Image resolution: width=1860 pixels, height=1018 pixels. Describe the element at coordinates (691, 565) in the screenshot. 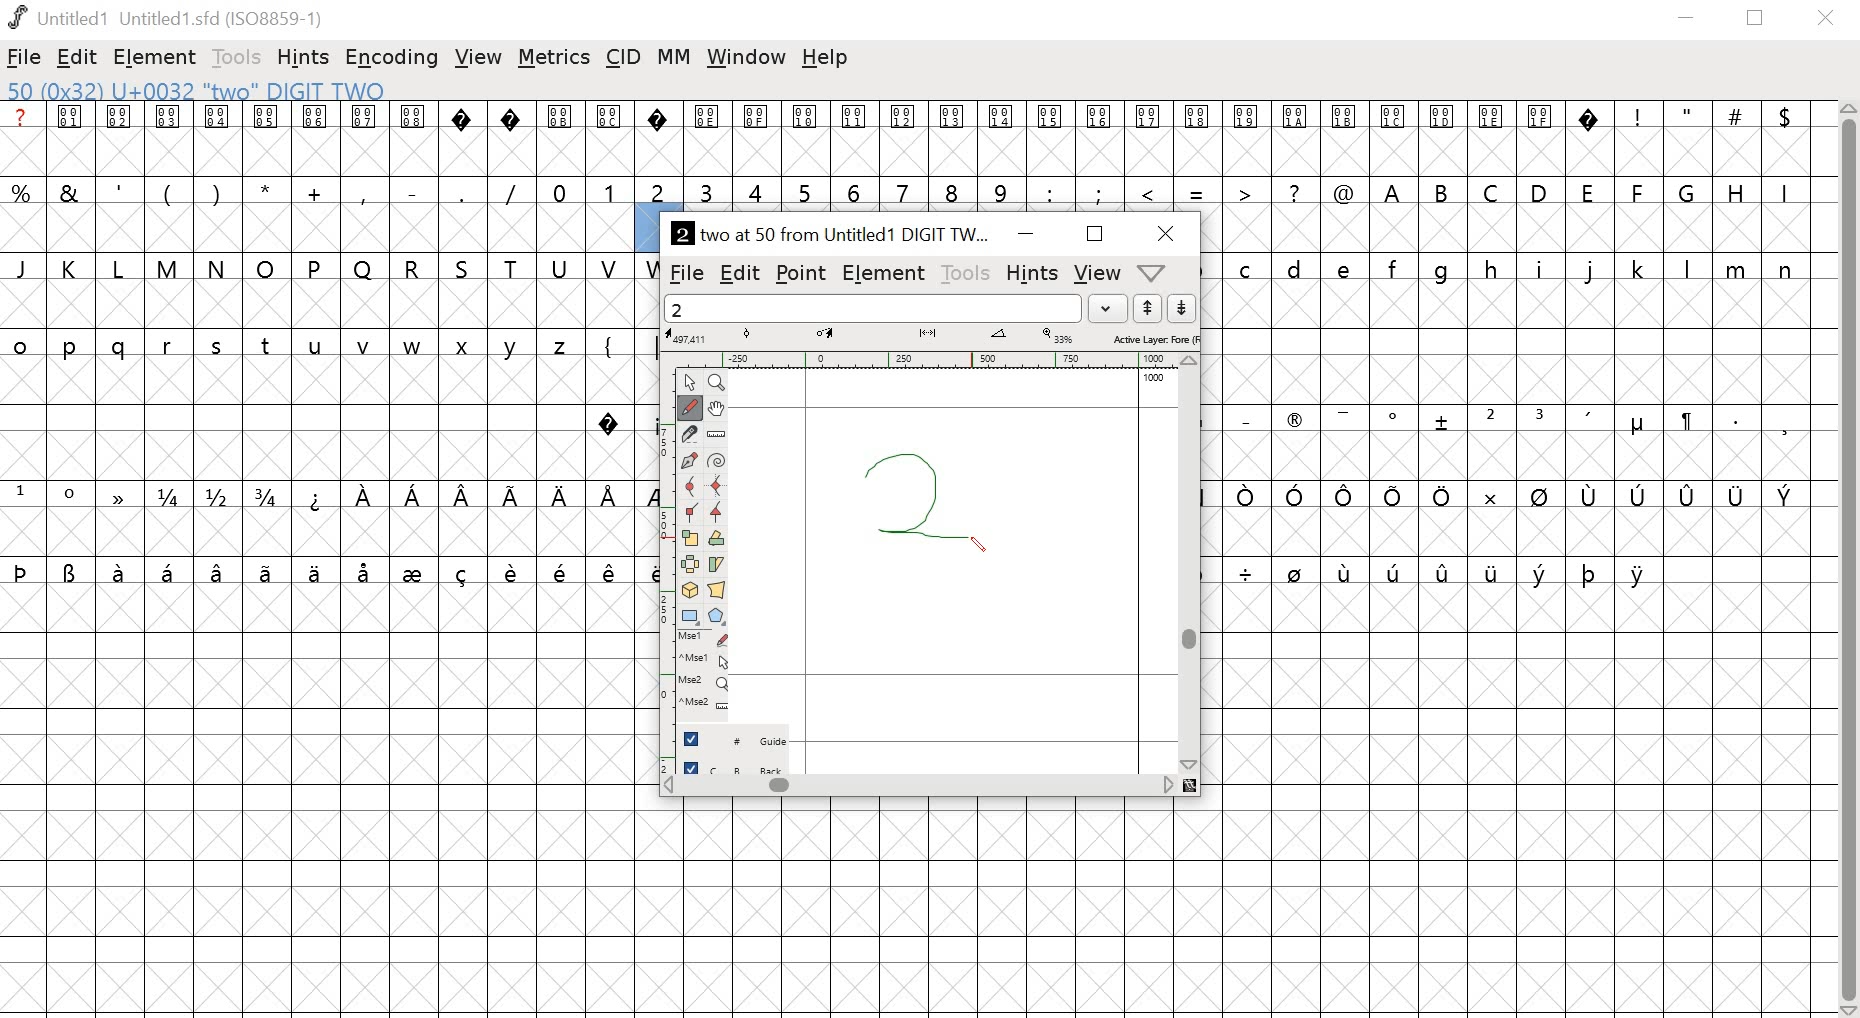

I see `flip` at that location.